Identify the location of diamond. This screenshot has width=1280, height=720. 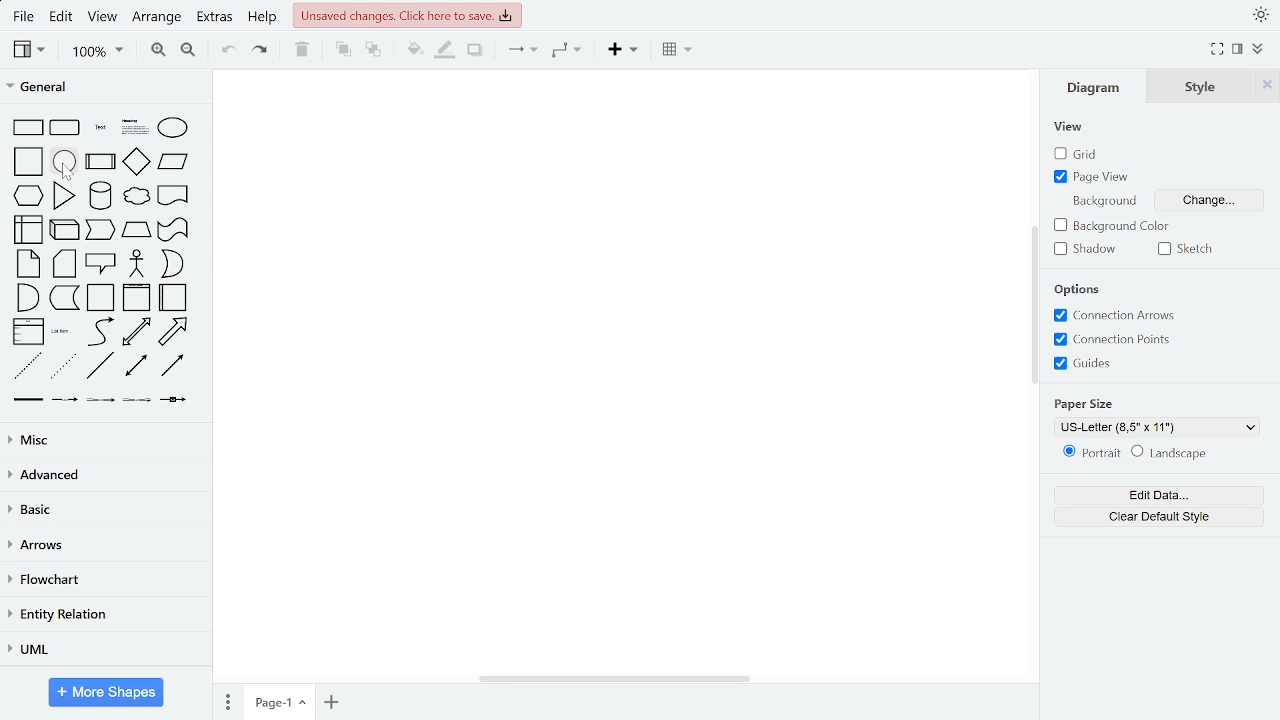
(137, 163).